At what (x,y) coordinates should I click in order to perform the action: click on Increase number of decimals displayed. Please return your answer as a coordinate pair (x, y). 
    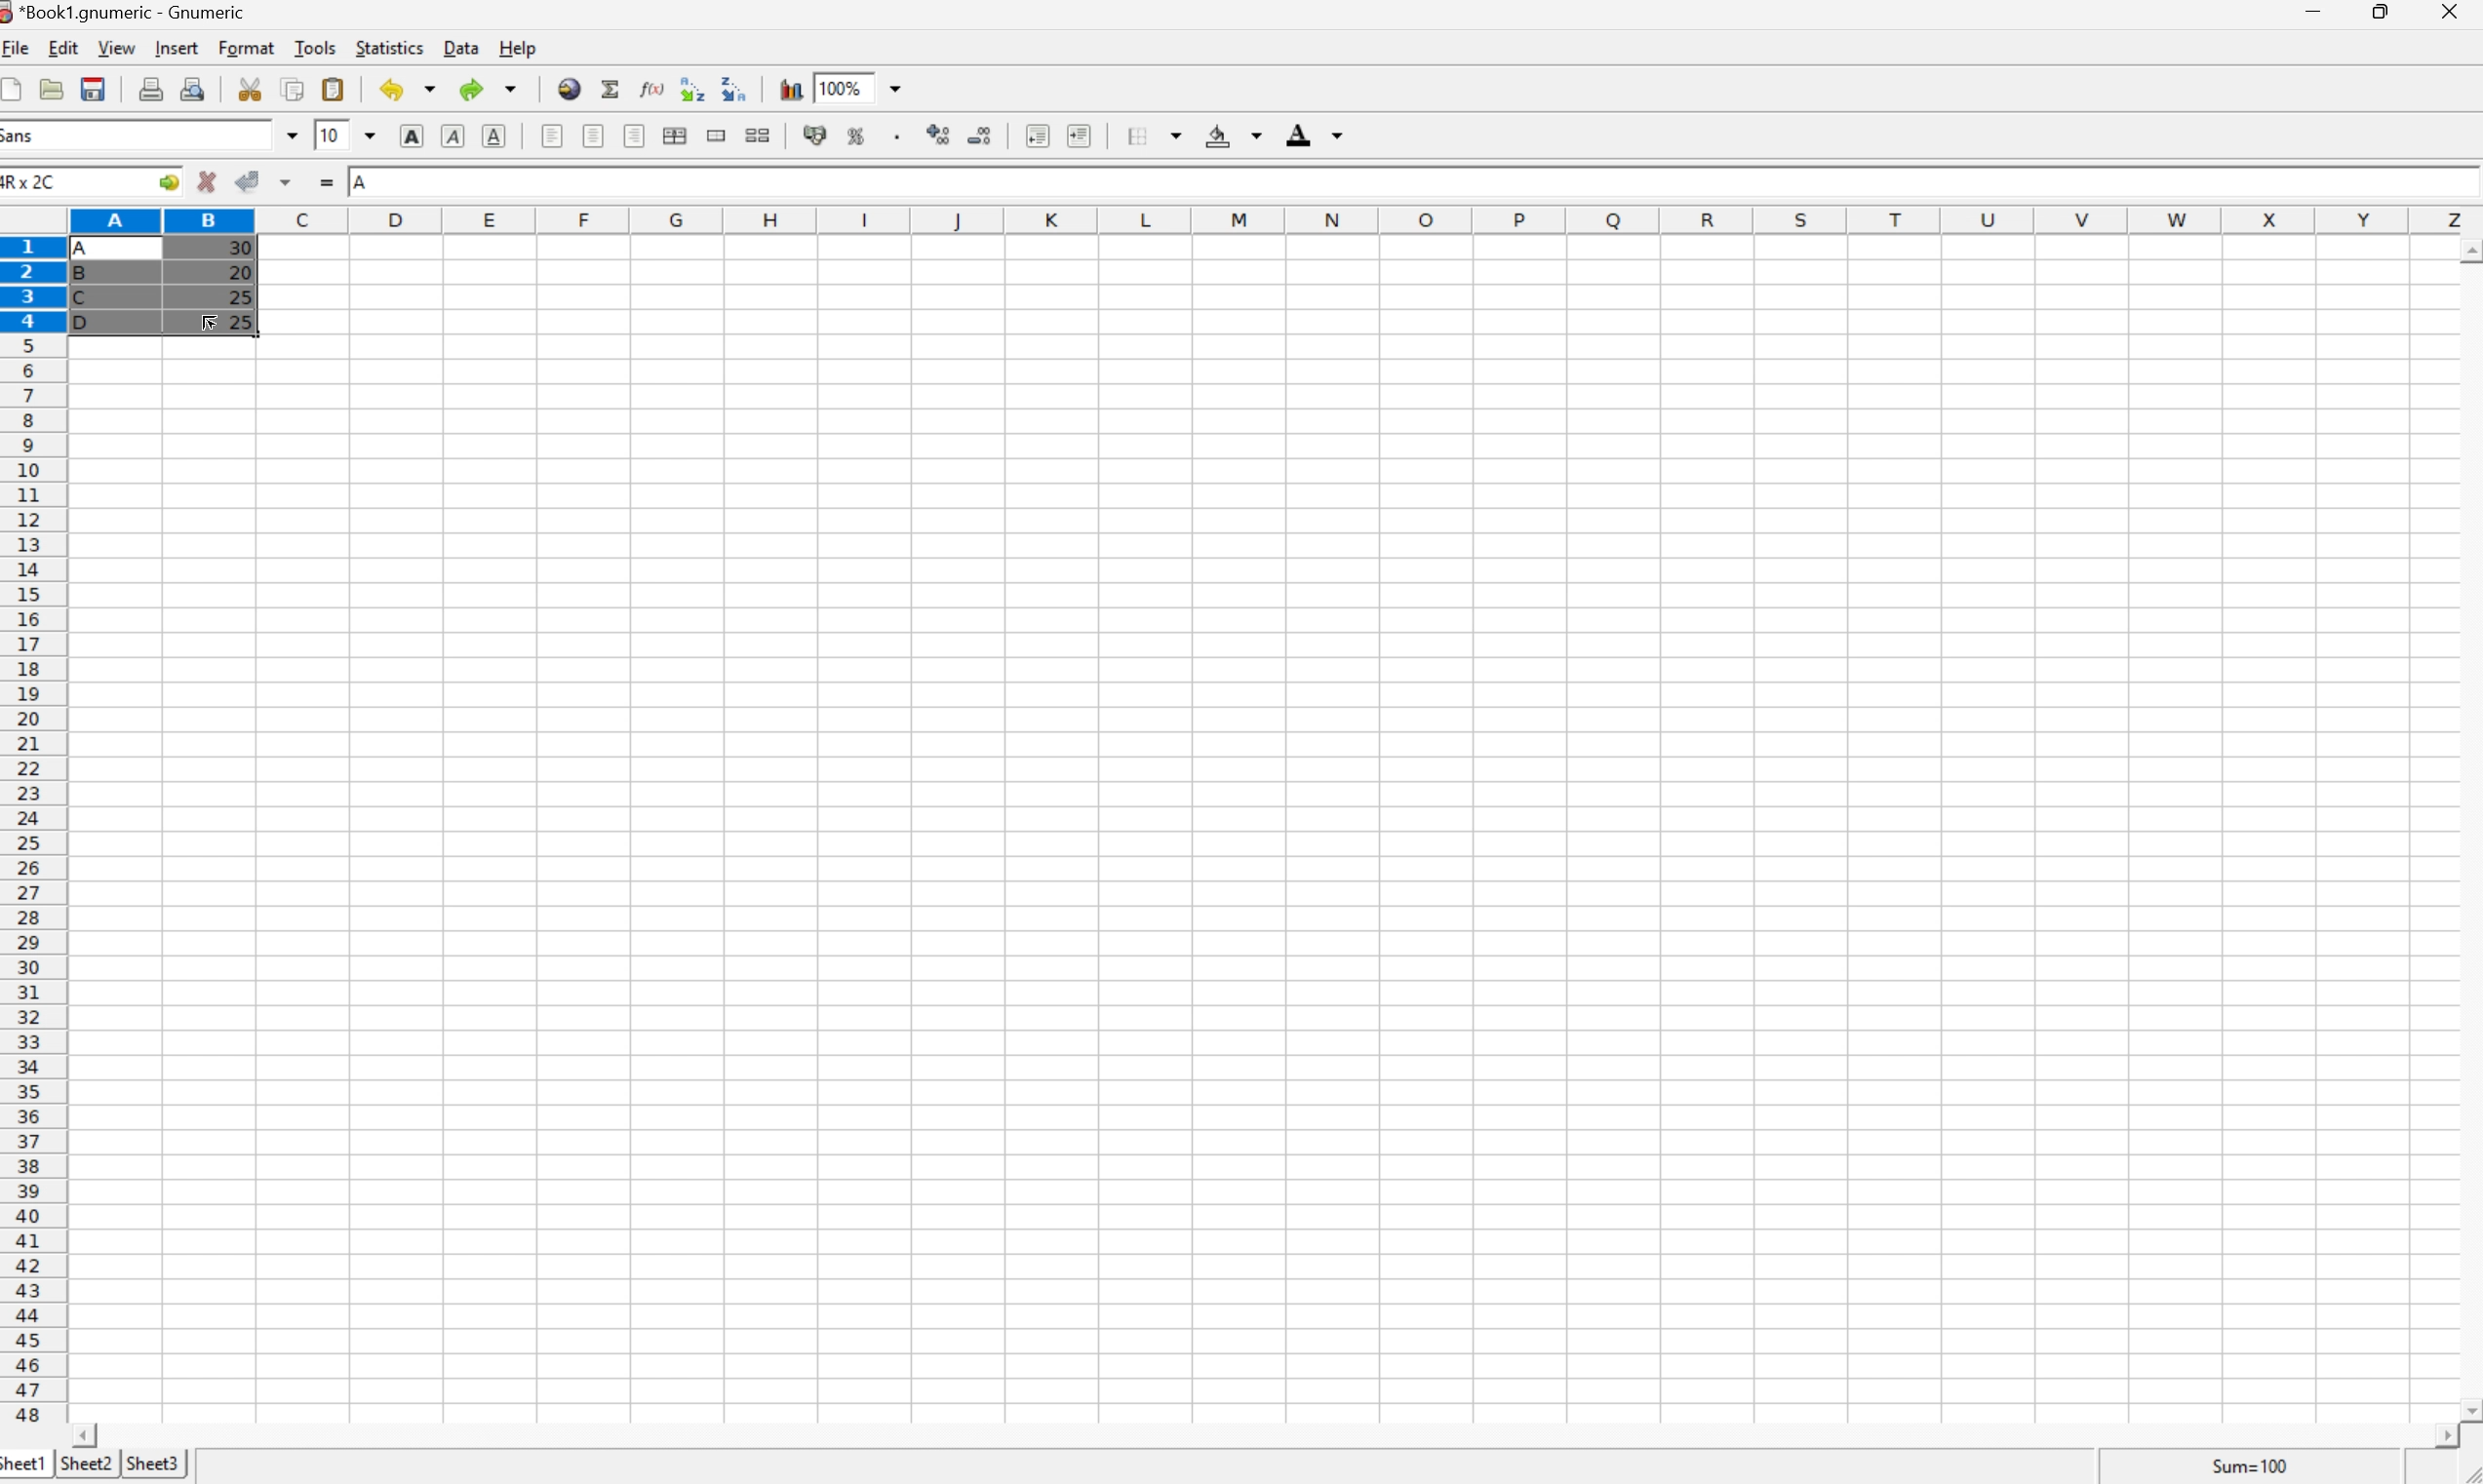
    Looking at the image, I should click on (939, 138).